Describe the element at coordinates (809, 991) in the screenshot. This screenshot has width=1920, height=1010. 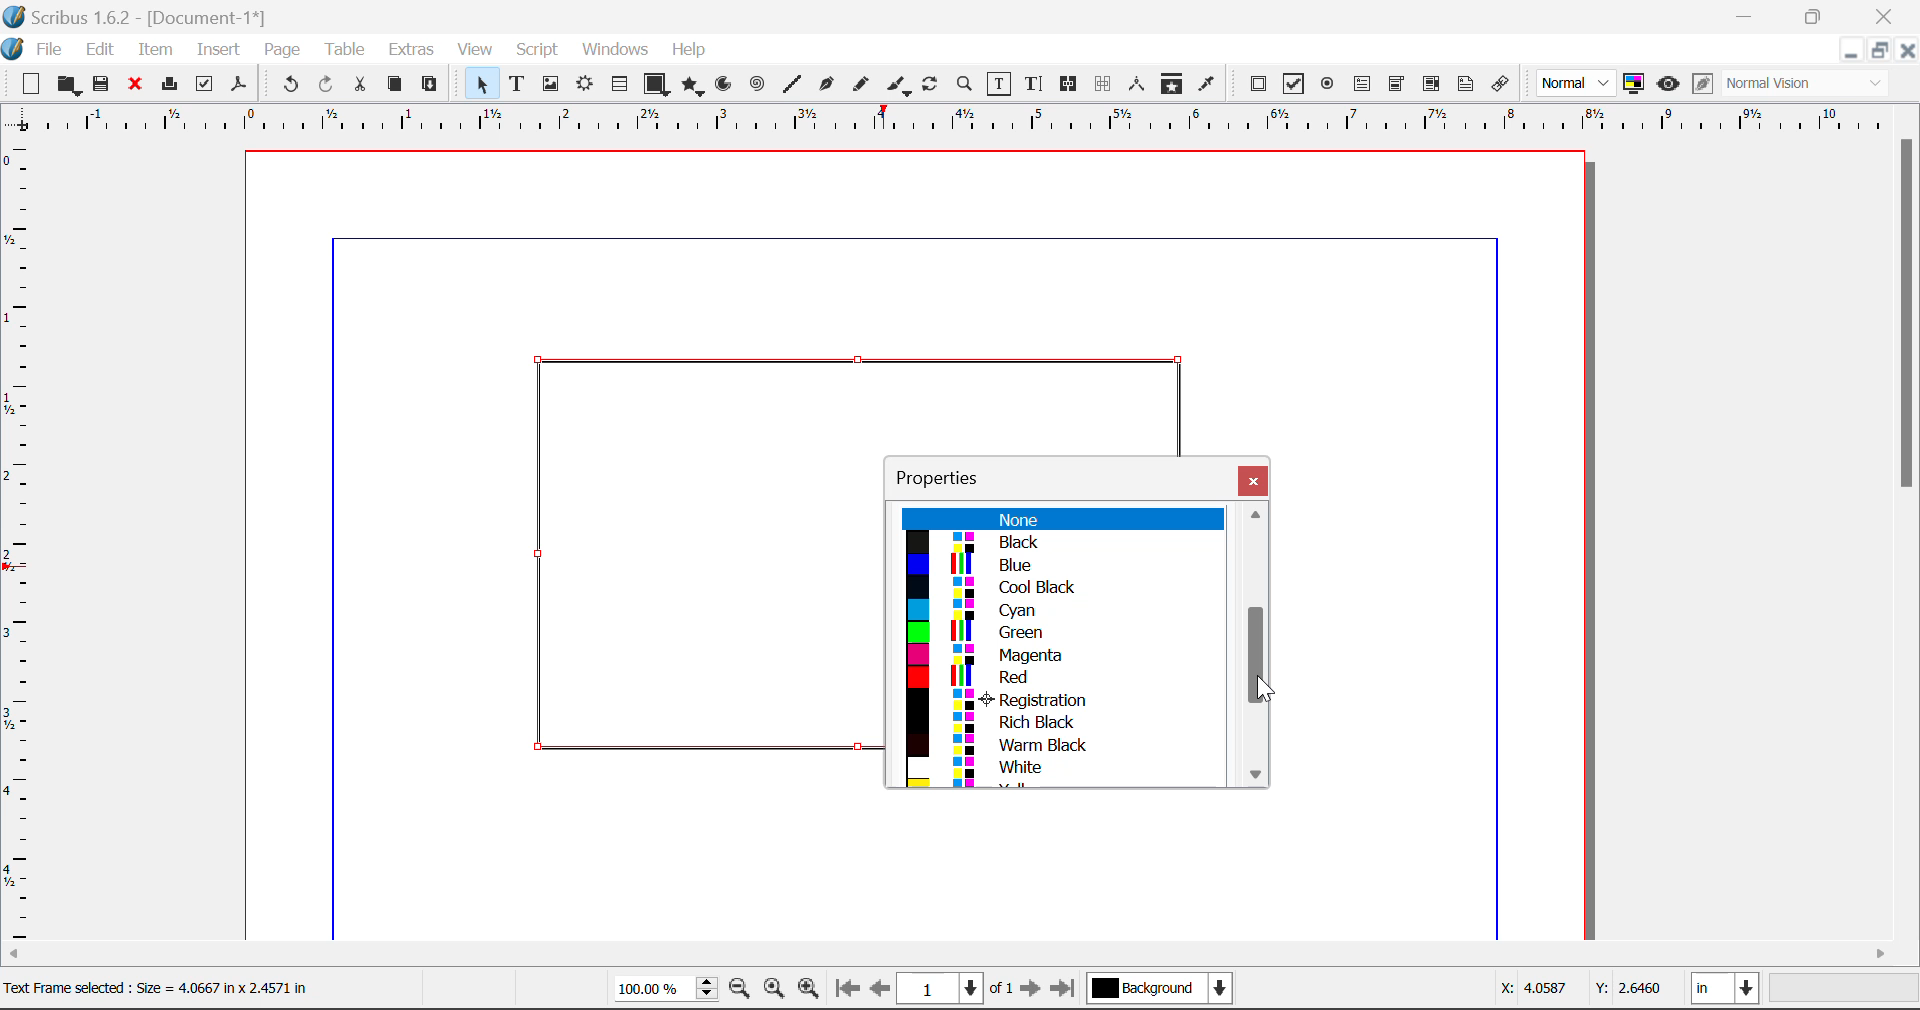
I see `Zoom In` at that location.